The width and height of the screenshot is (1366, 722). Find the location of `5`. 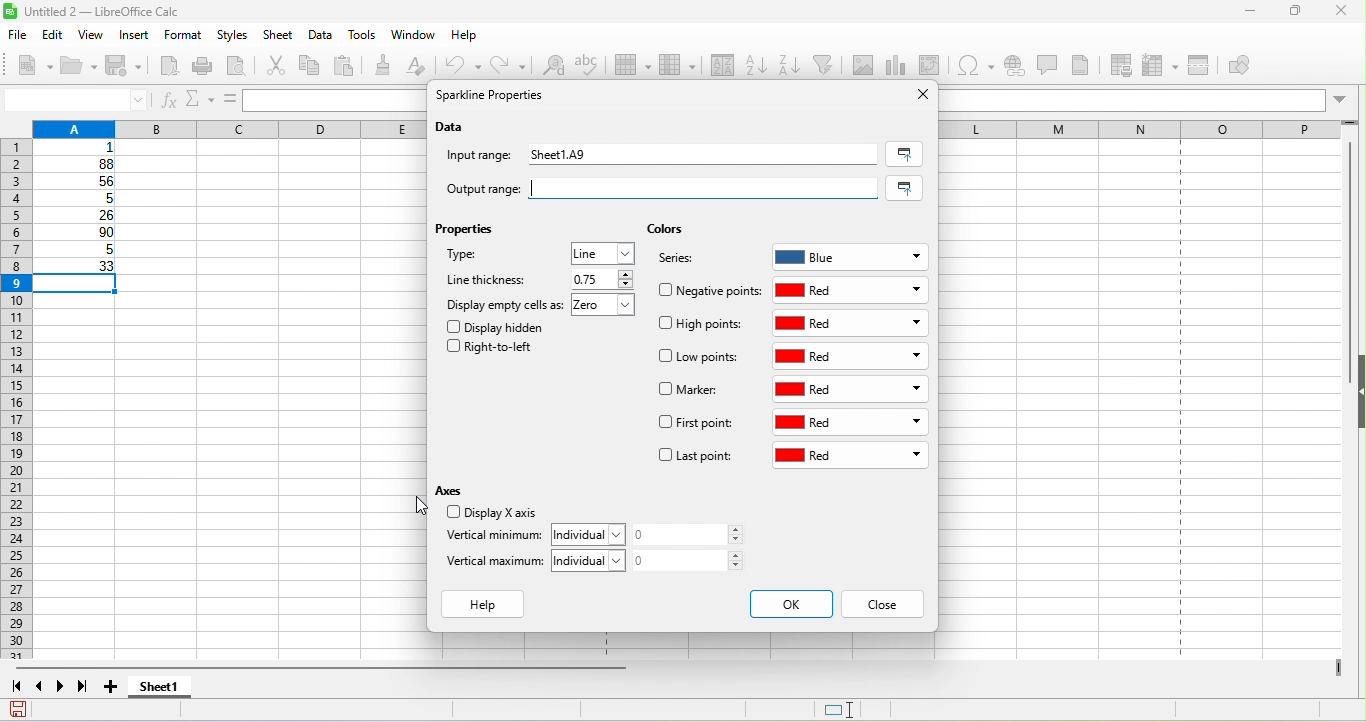

5 is located at coordinates (81, 199).